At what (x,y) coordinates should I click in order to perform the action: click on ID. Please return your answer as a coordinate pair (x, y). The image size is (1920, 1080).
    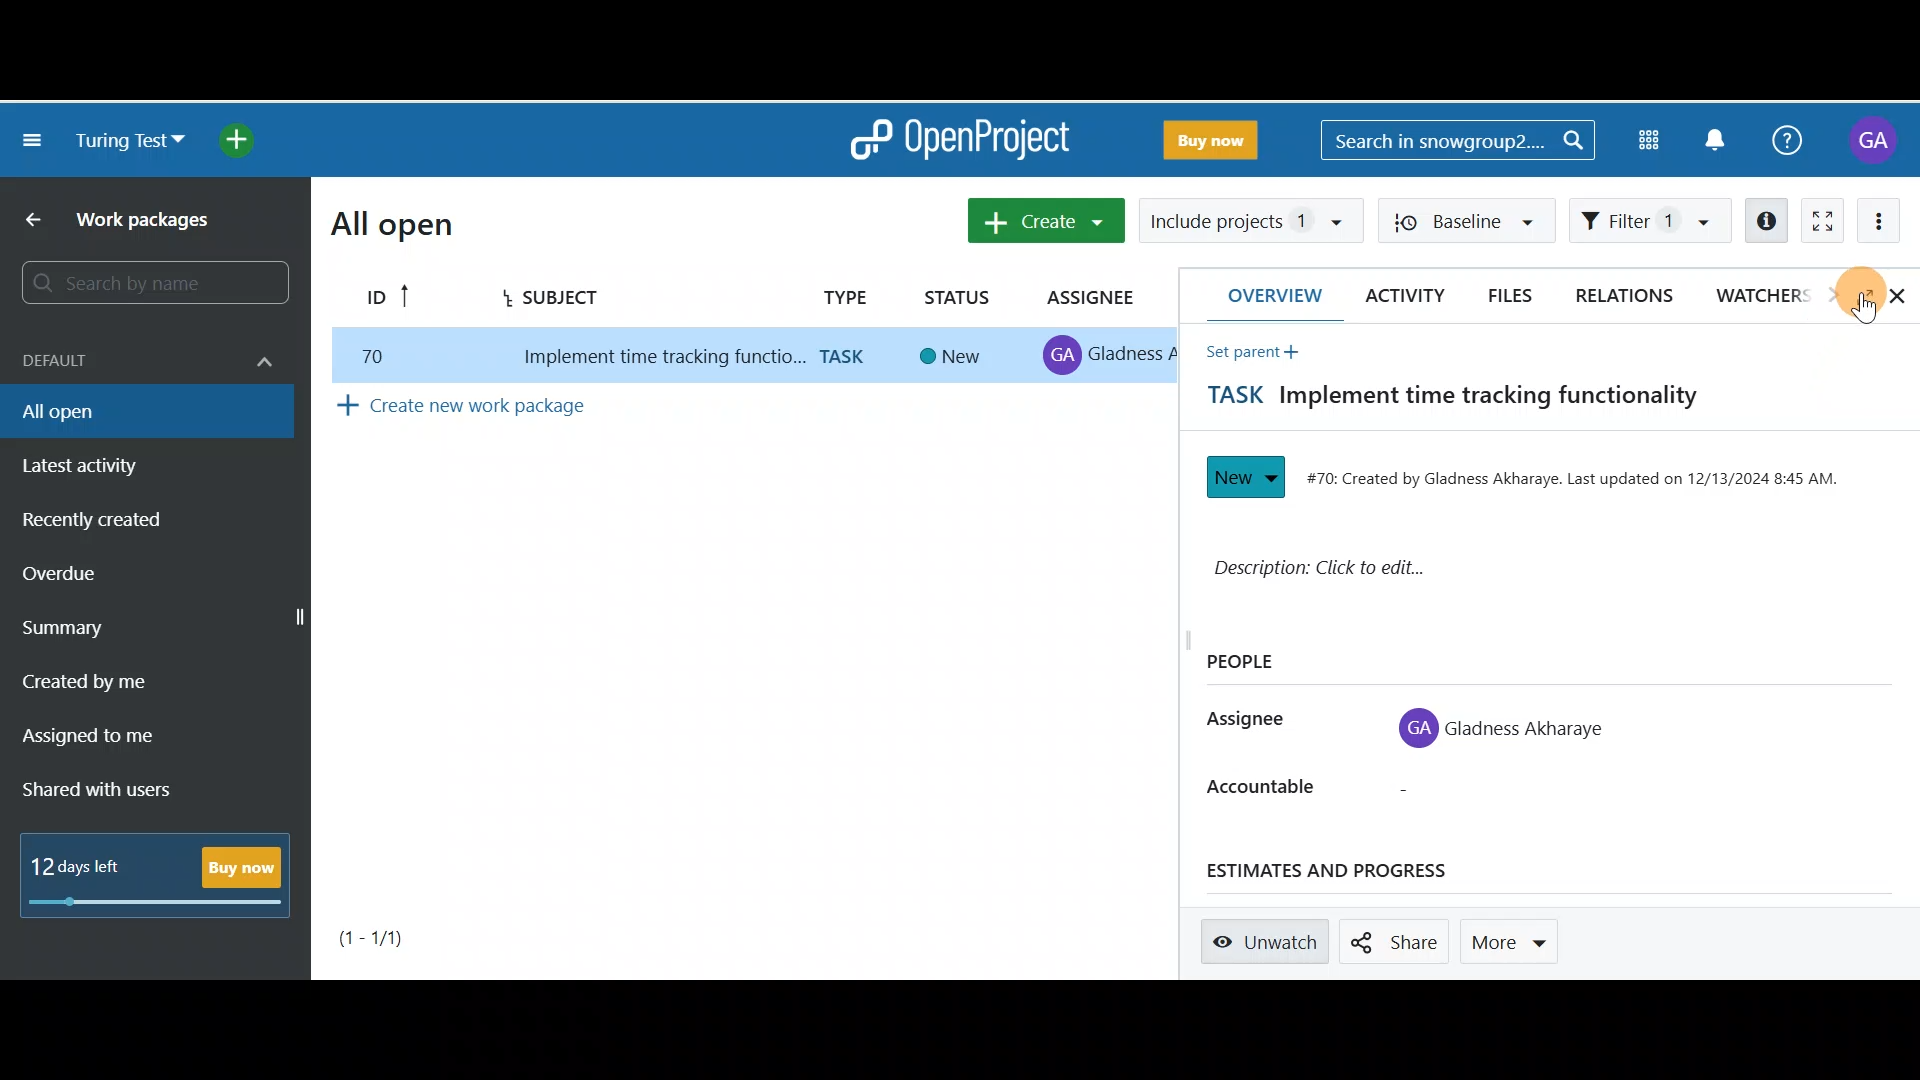
    Looking at the image, I should click on (386, 297).